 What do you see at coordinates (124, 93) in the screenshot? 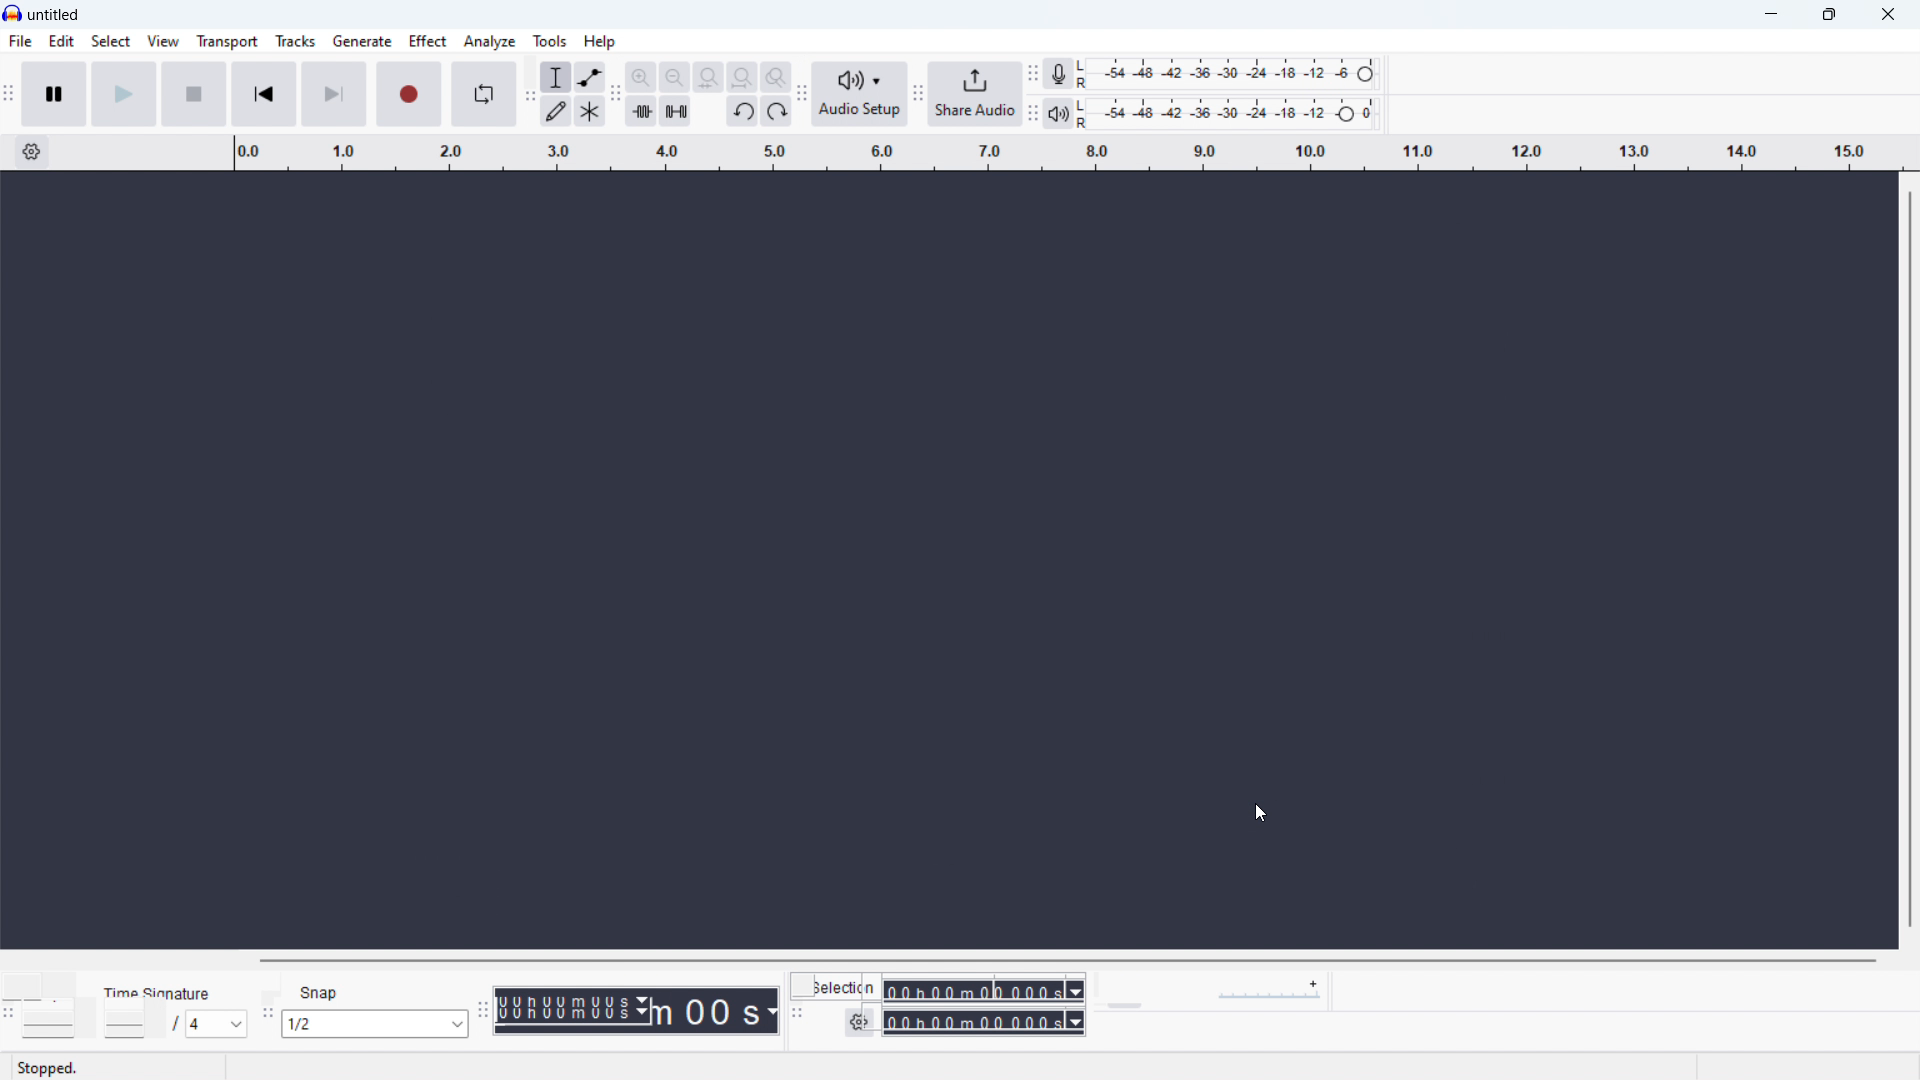
I see `play` at bounding box center [124, 93].